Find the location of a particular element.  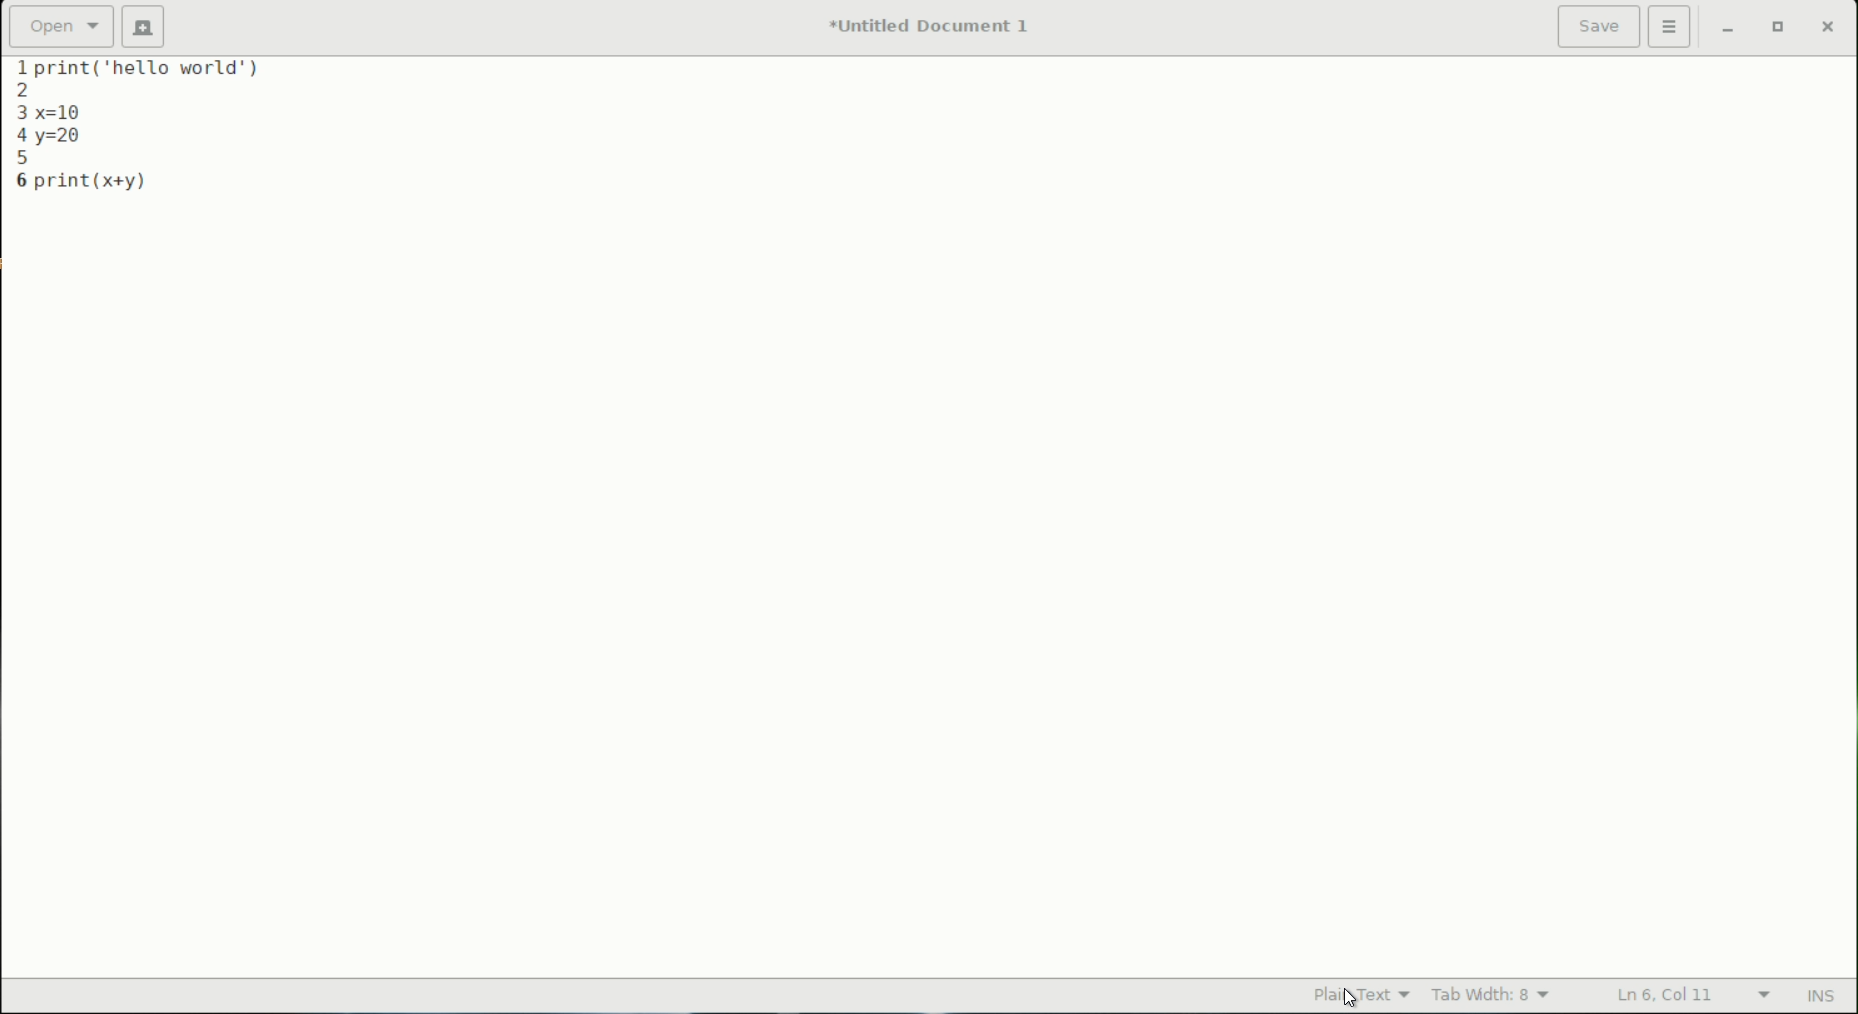

new tab is located at coordinates (143, 27).